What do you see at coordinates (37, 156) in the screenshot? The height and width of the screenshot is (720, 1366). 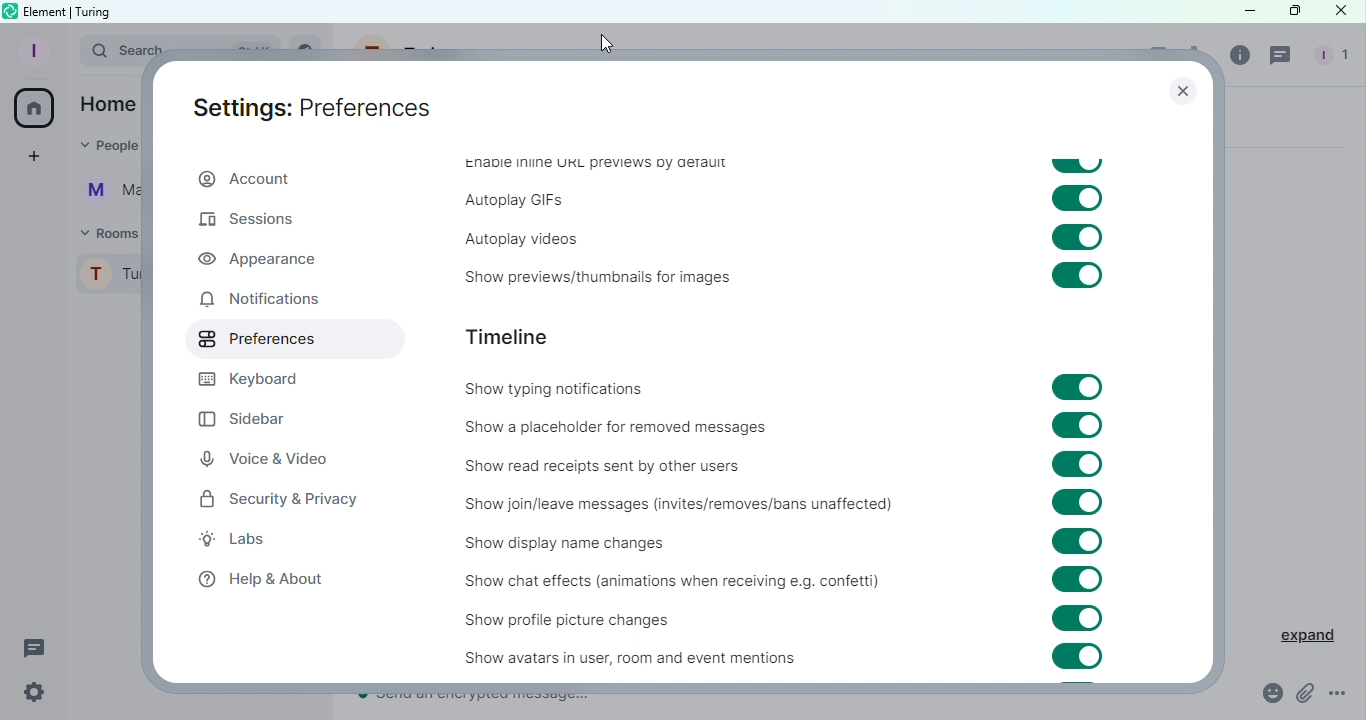 I see `Create a space` at bounding box center [37, 156].